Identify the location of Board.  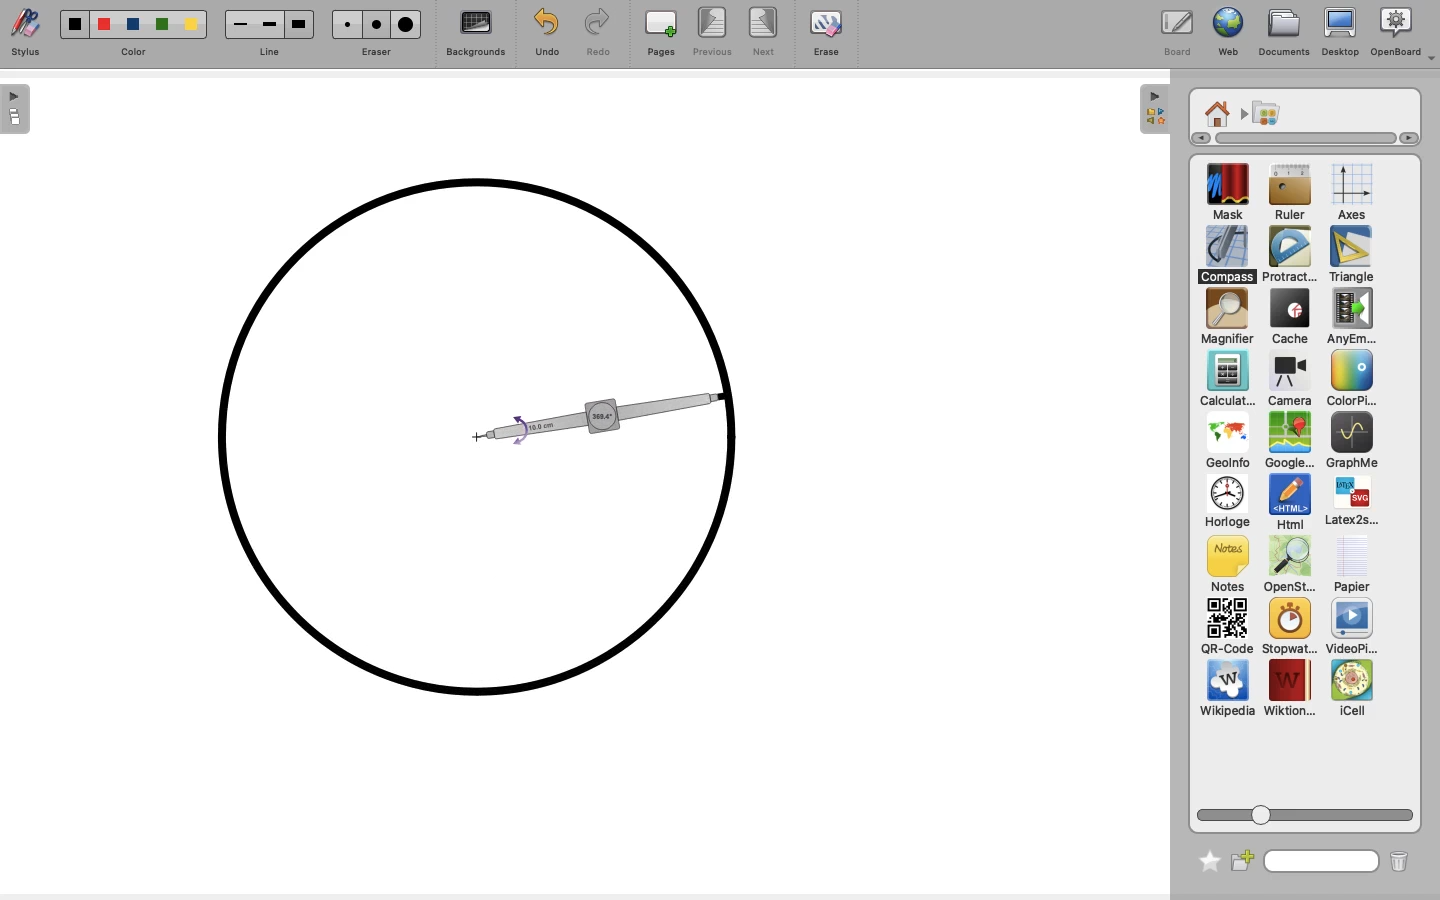
(1176, 33).